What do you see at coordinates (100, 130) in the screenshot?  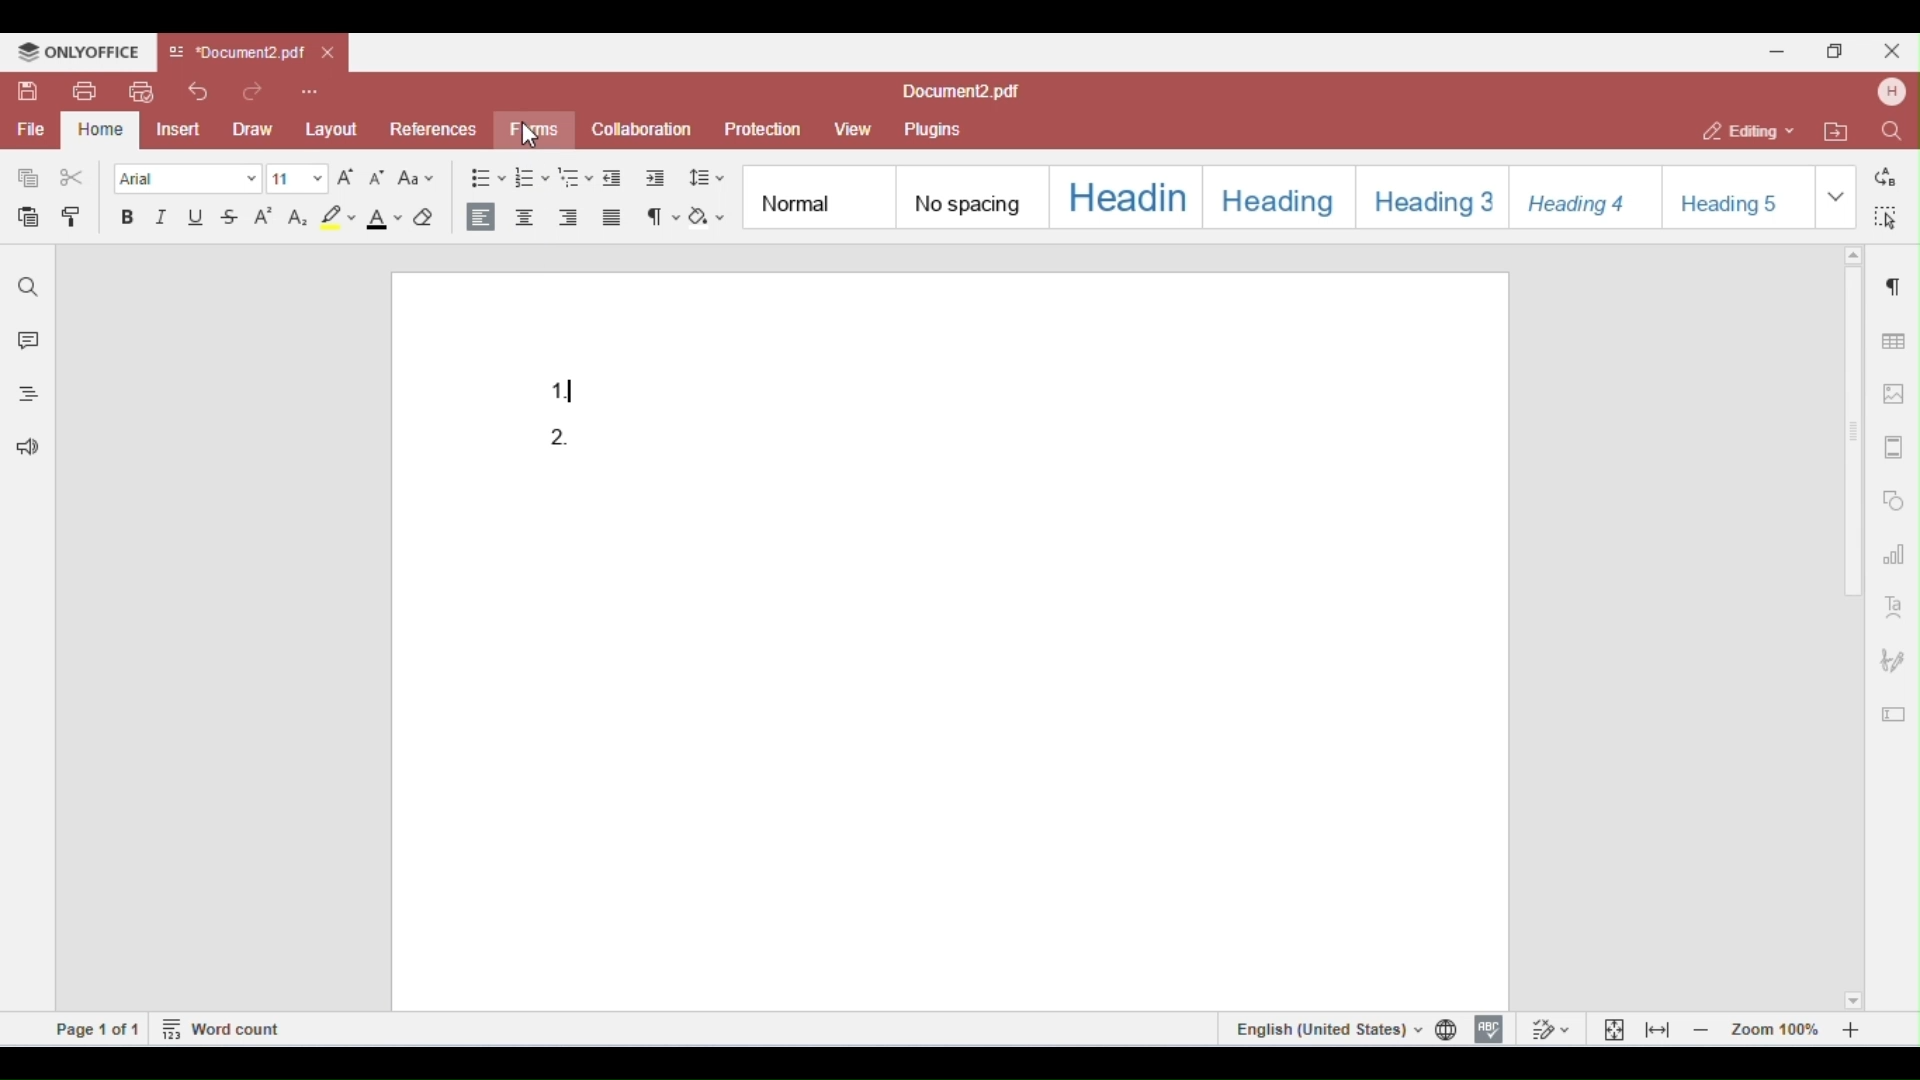 I see `home` at bounding box center [100, 130].